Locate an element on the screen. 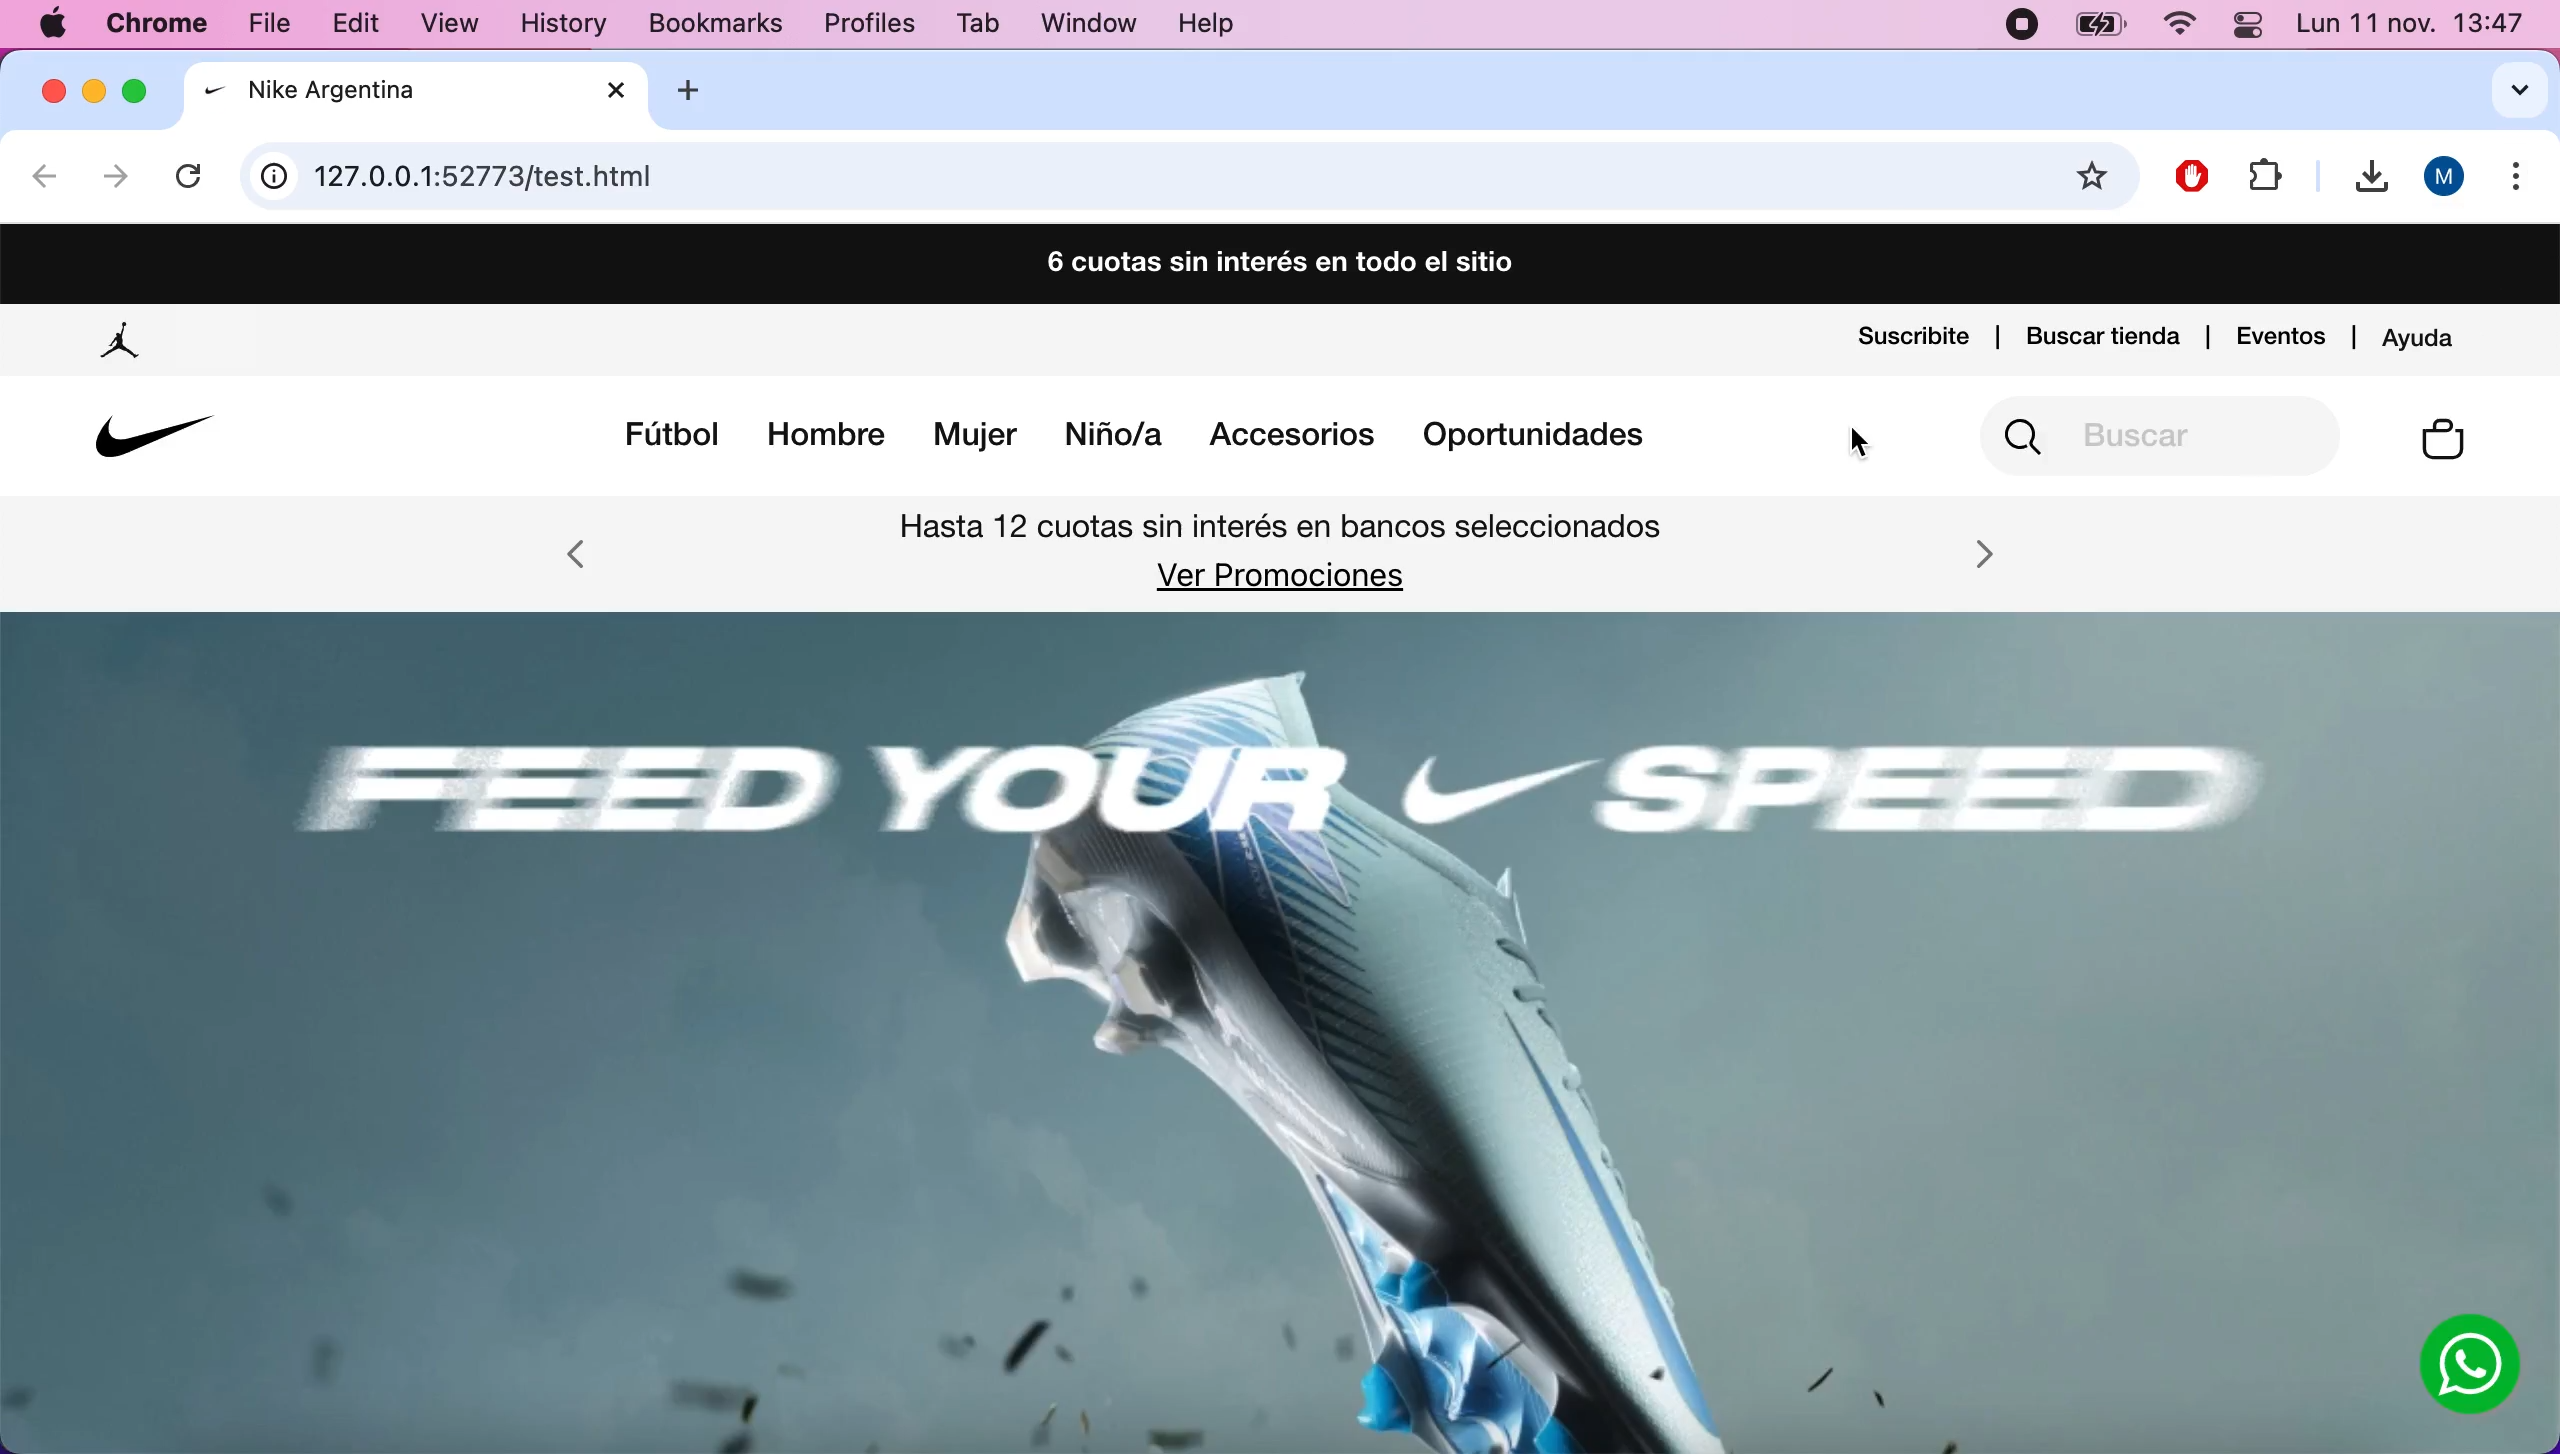  Shopping bag is located at coordinates (2444, 442).